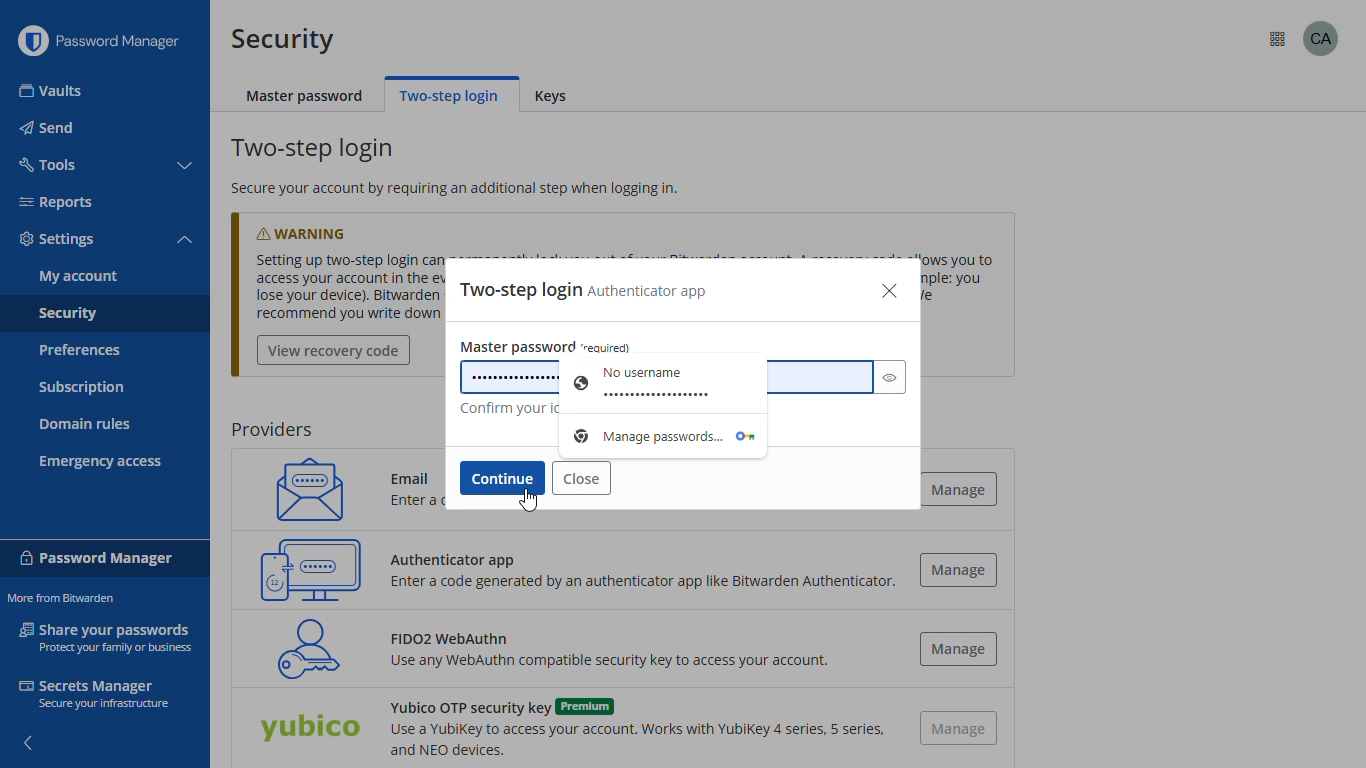 Image resolution: width=1366 pixels, height=768 pixels. Describe the element at coordinates (58, 240) in the screenshot. I see `settings` at that location.